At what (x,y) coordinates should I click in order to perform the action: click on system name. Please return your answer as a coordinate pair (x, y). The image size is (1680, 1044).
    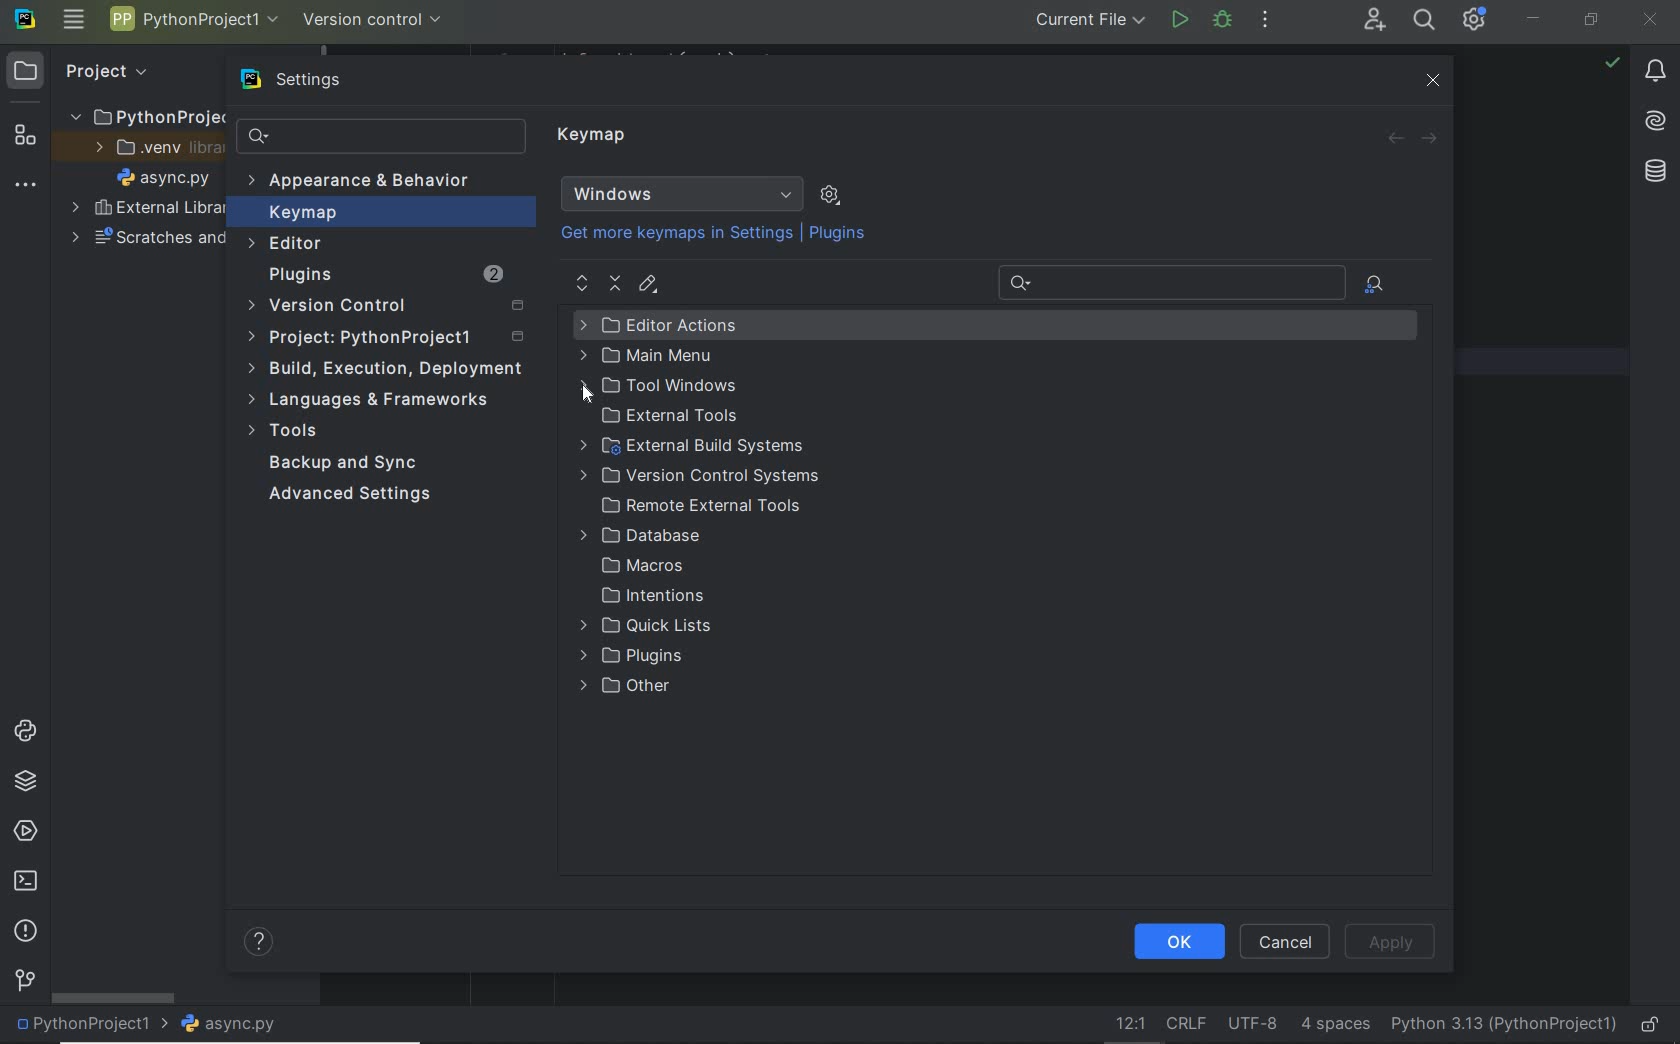
    Looking at the image, I should click on (25, 20).